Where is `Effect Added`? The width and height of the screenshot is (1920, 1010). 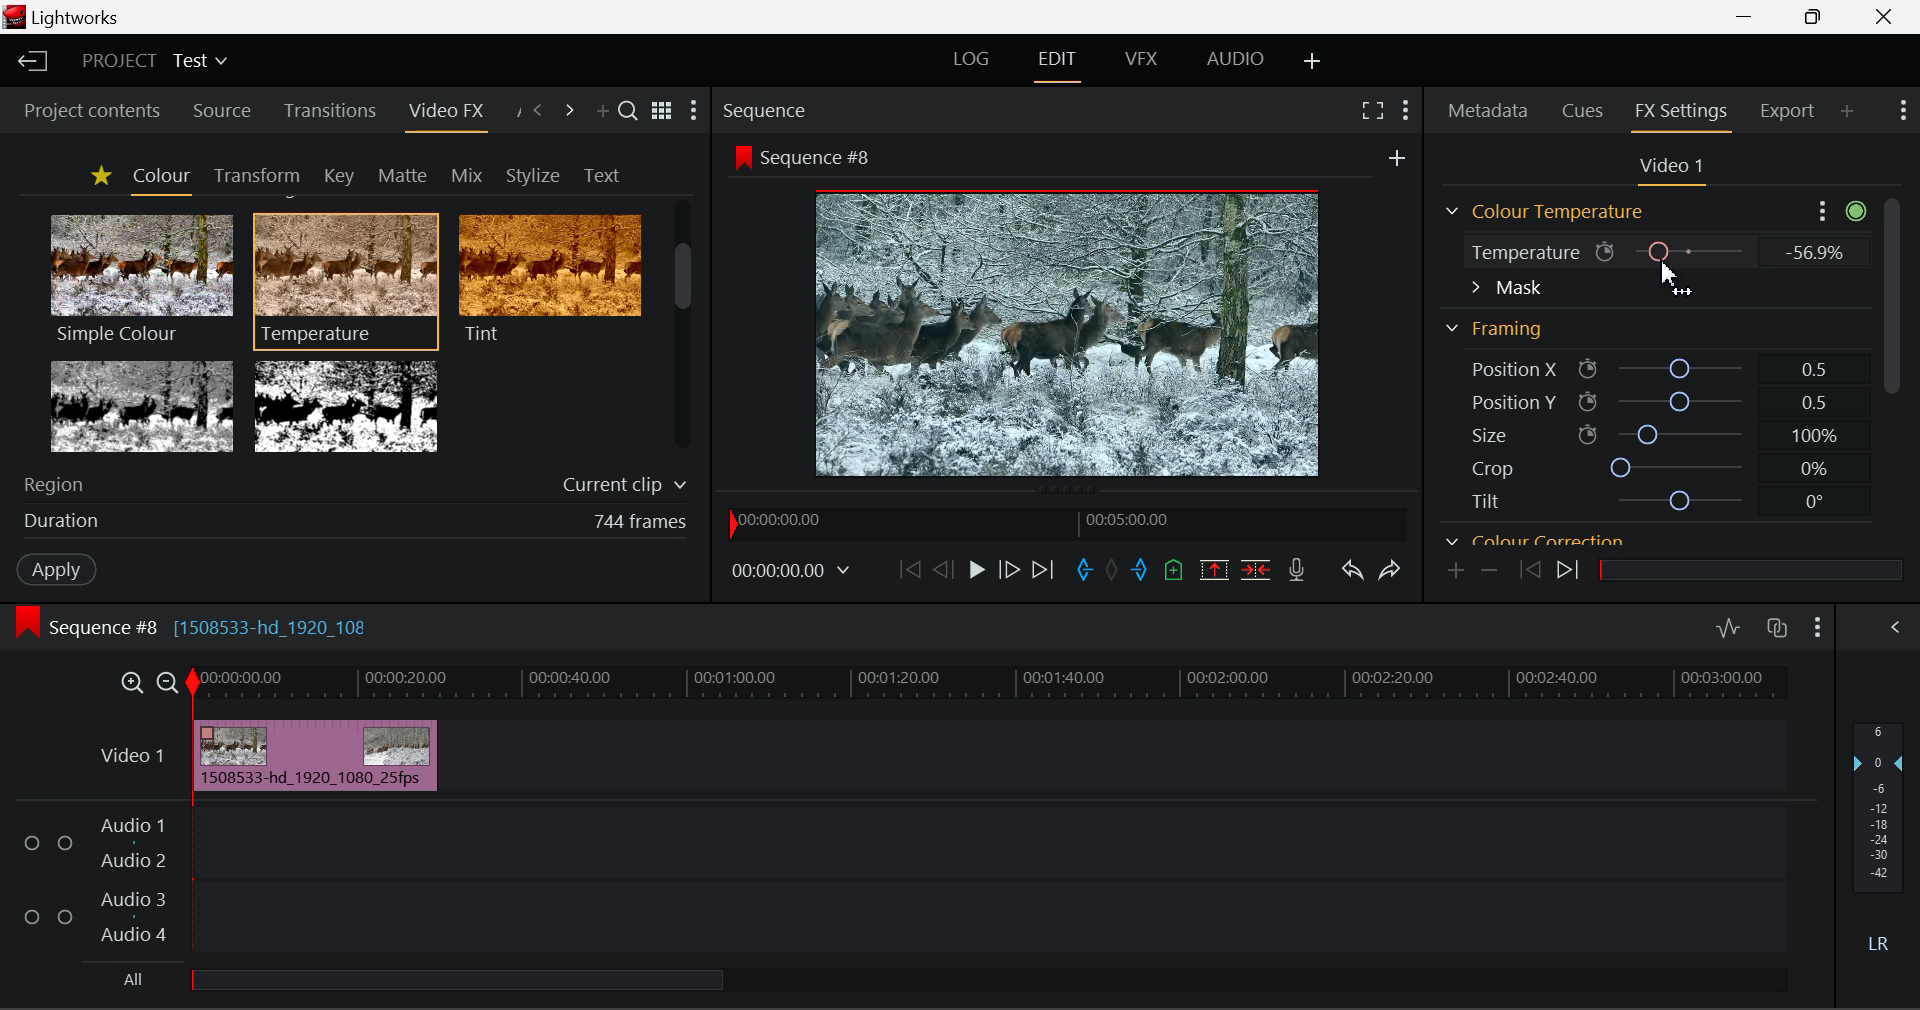 Effect Added is located at coordinates (317, 755).